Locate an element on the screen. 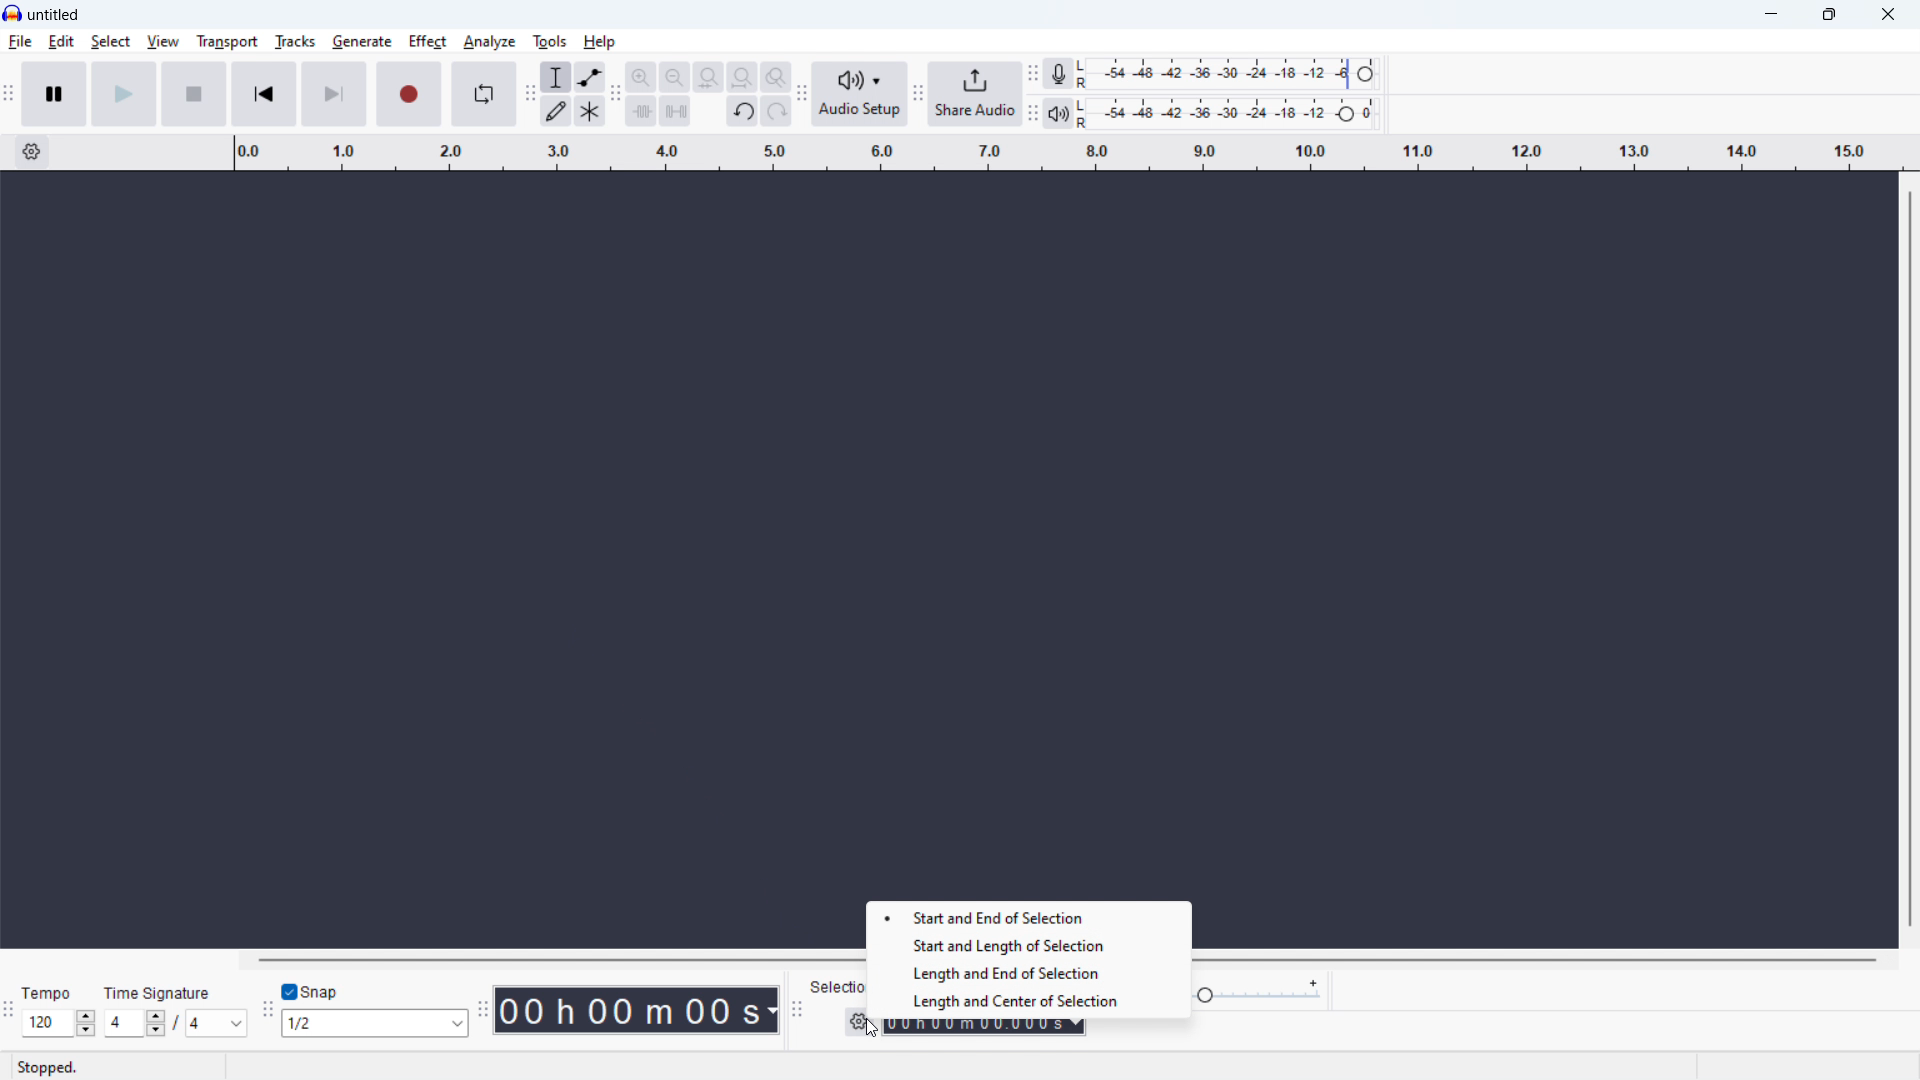  recording level is located at coordinates (1227, 74).